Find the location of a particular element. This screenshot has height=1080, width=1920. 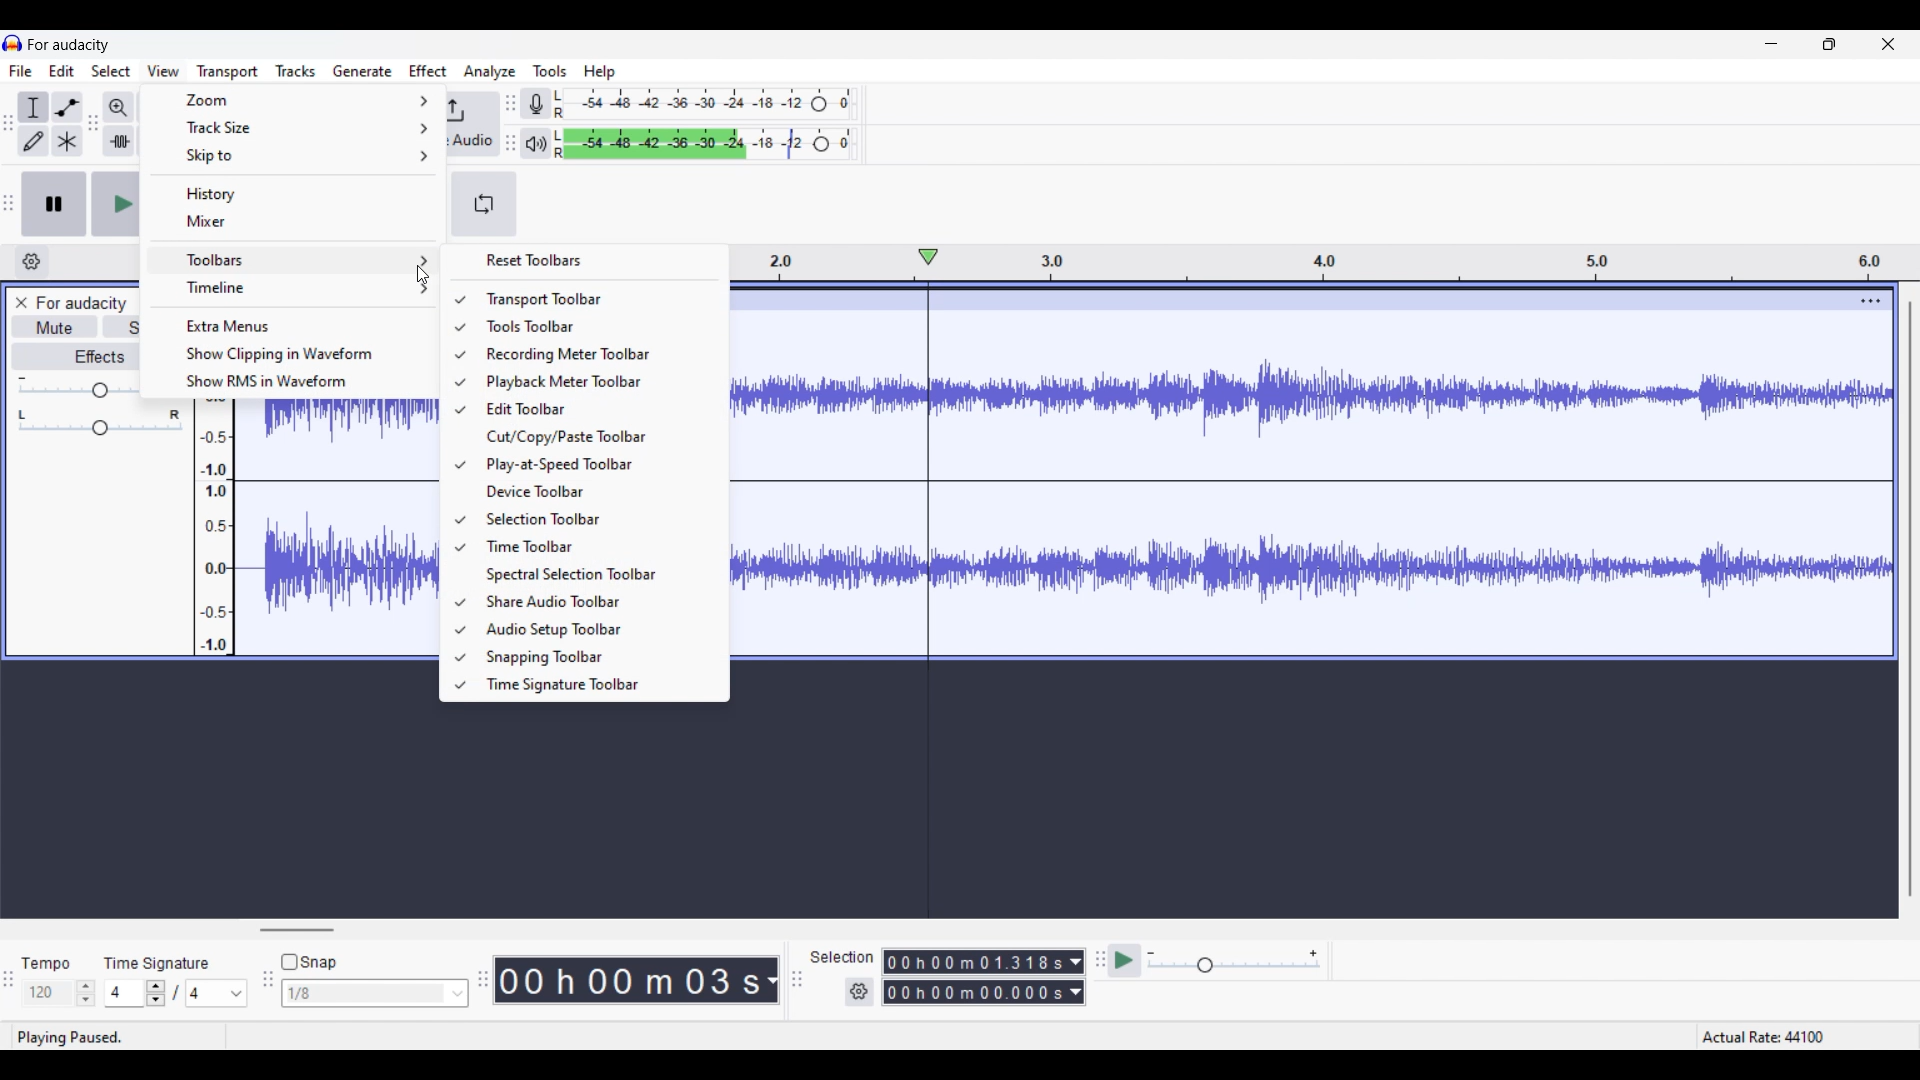

Software name is located at coordinates (70, 46).